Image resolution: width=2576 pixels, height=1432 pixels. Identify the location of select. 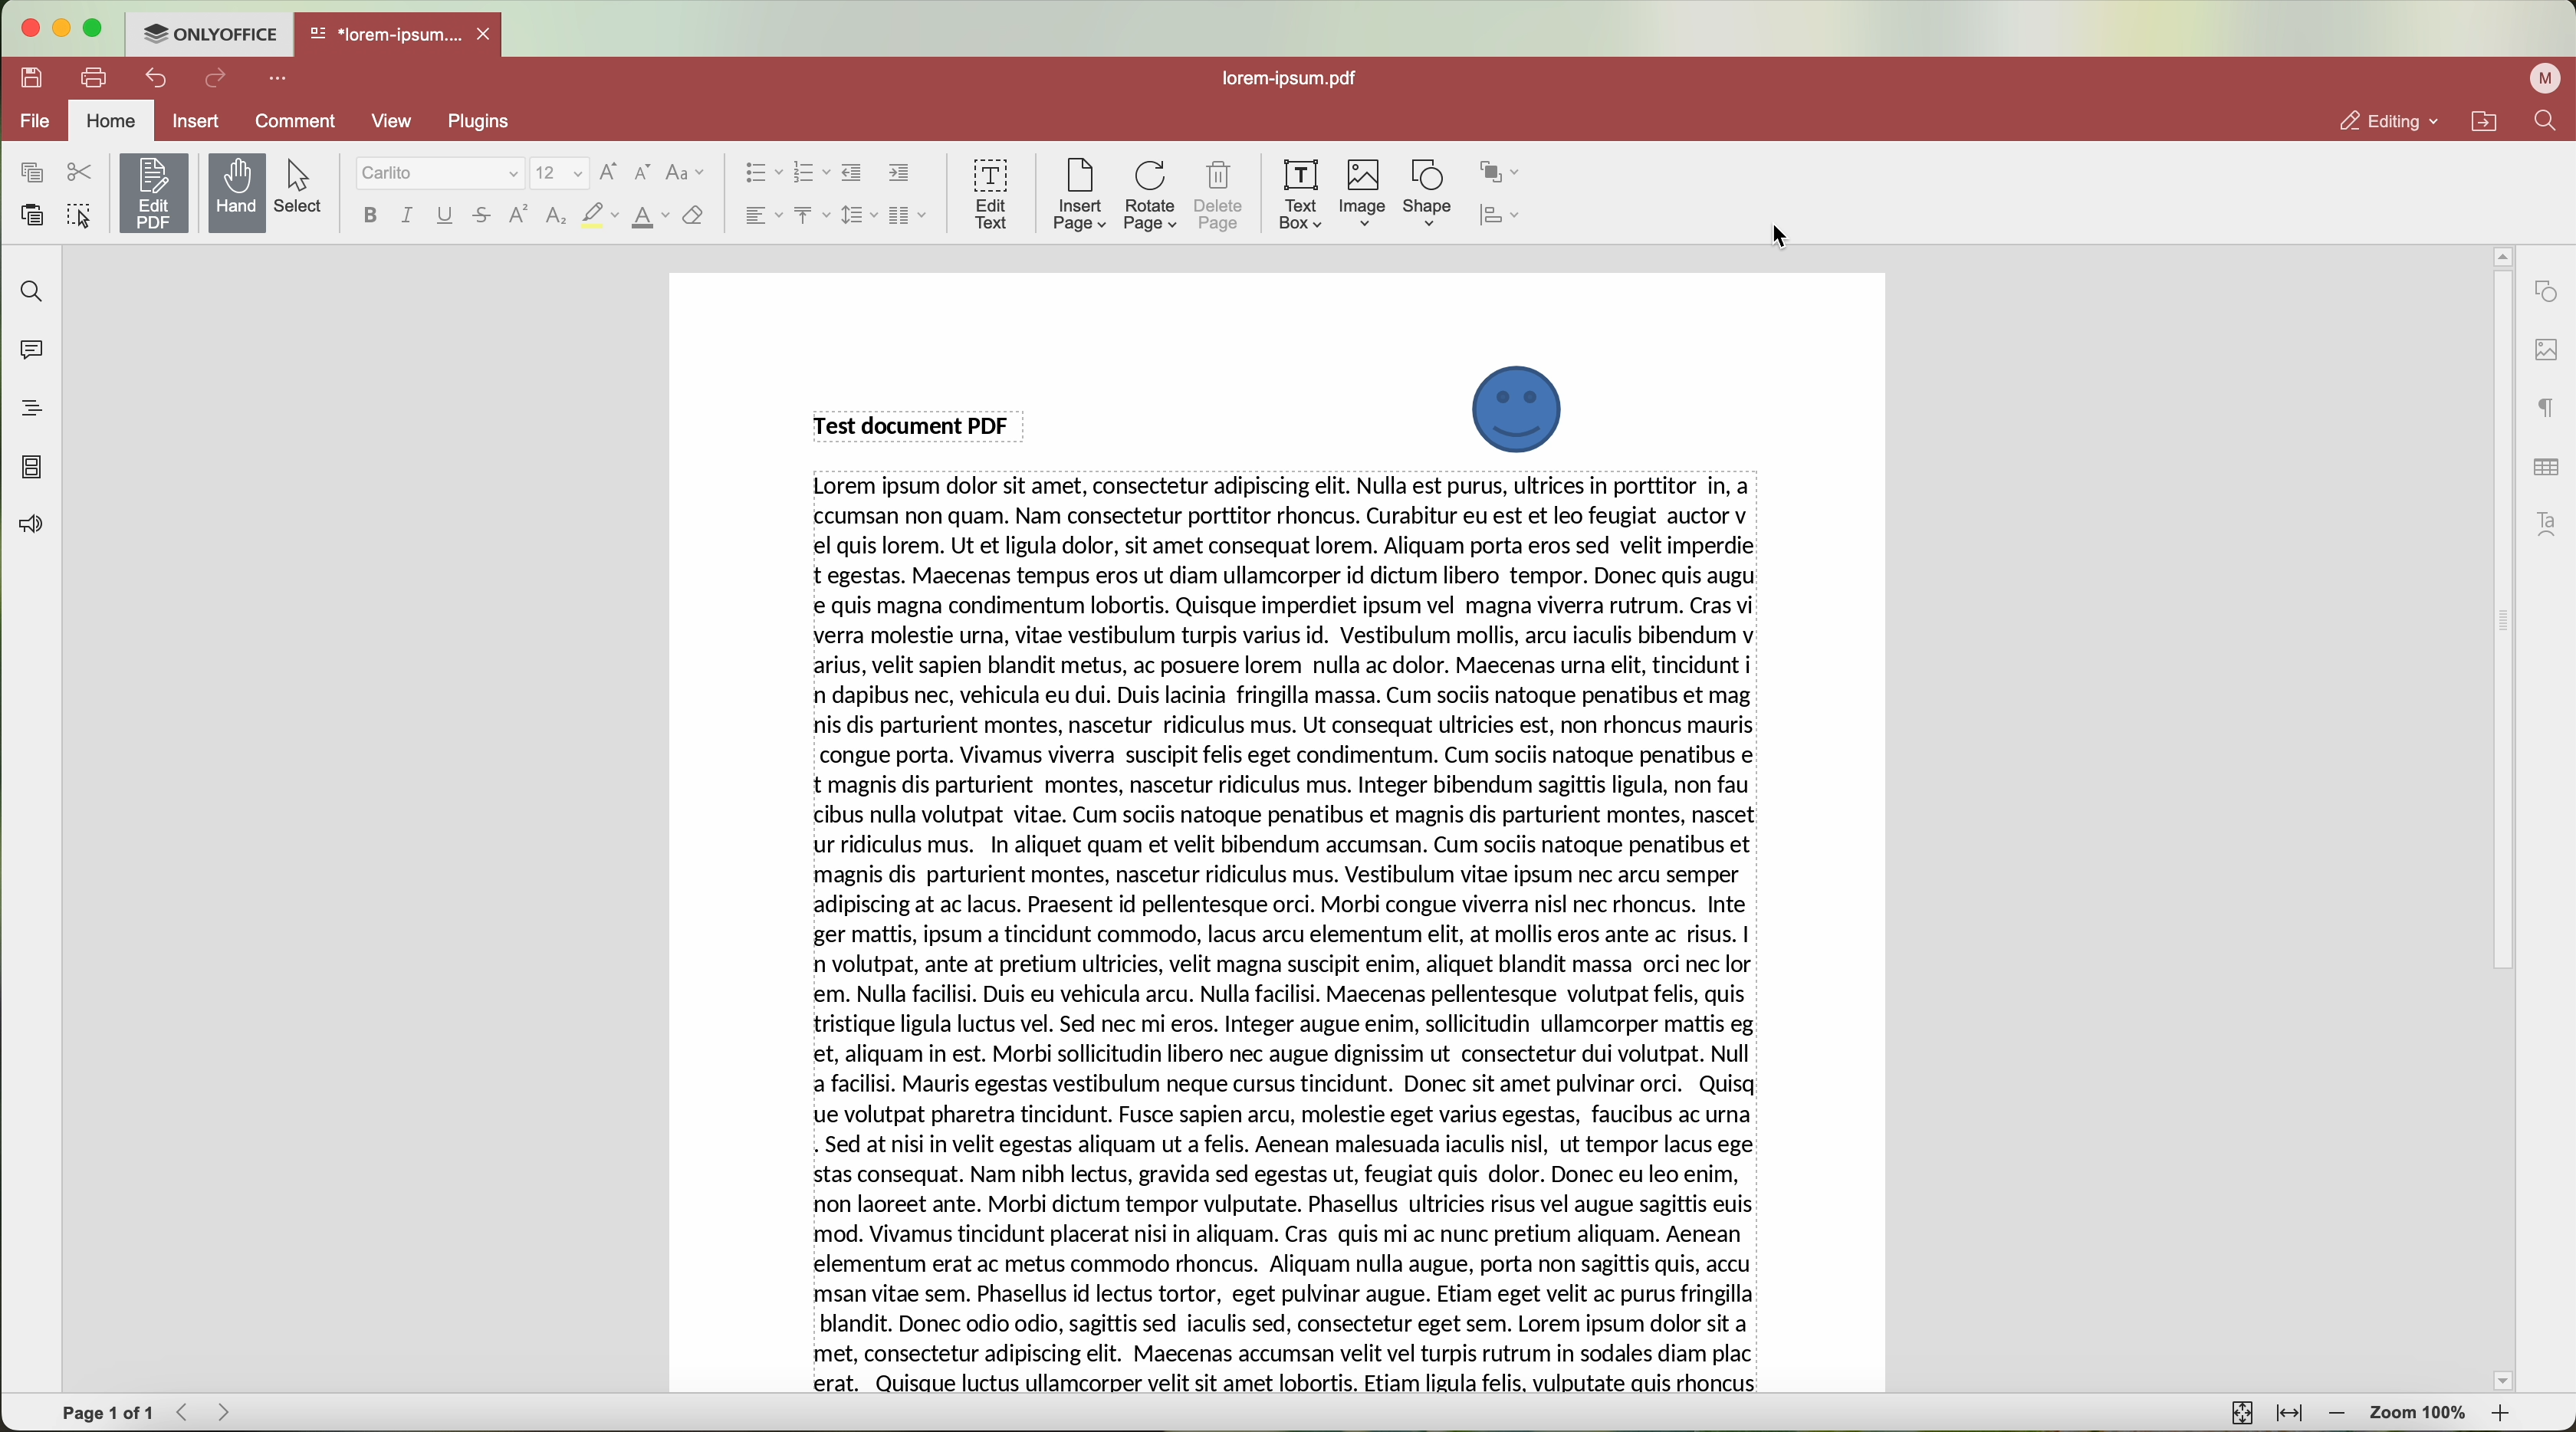
(306, 187).